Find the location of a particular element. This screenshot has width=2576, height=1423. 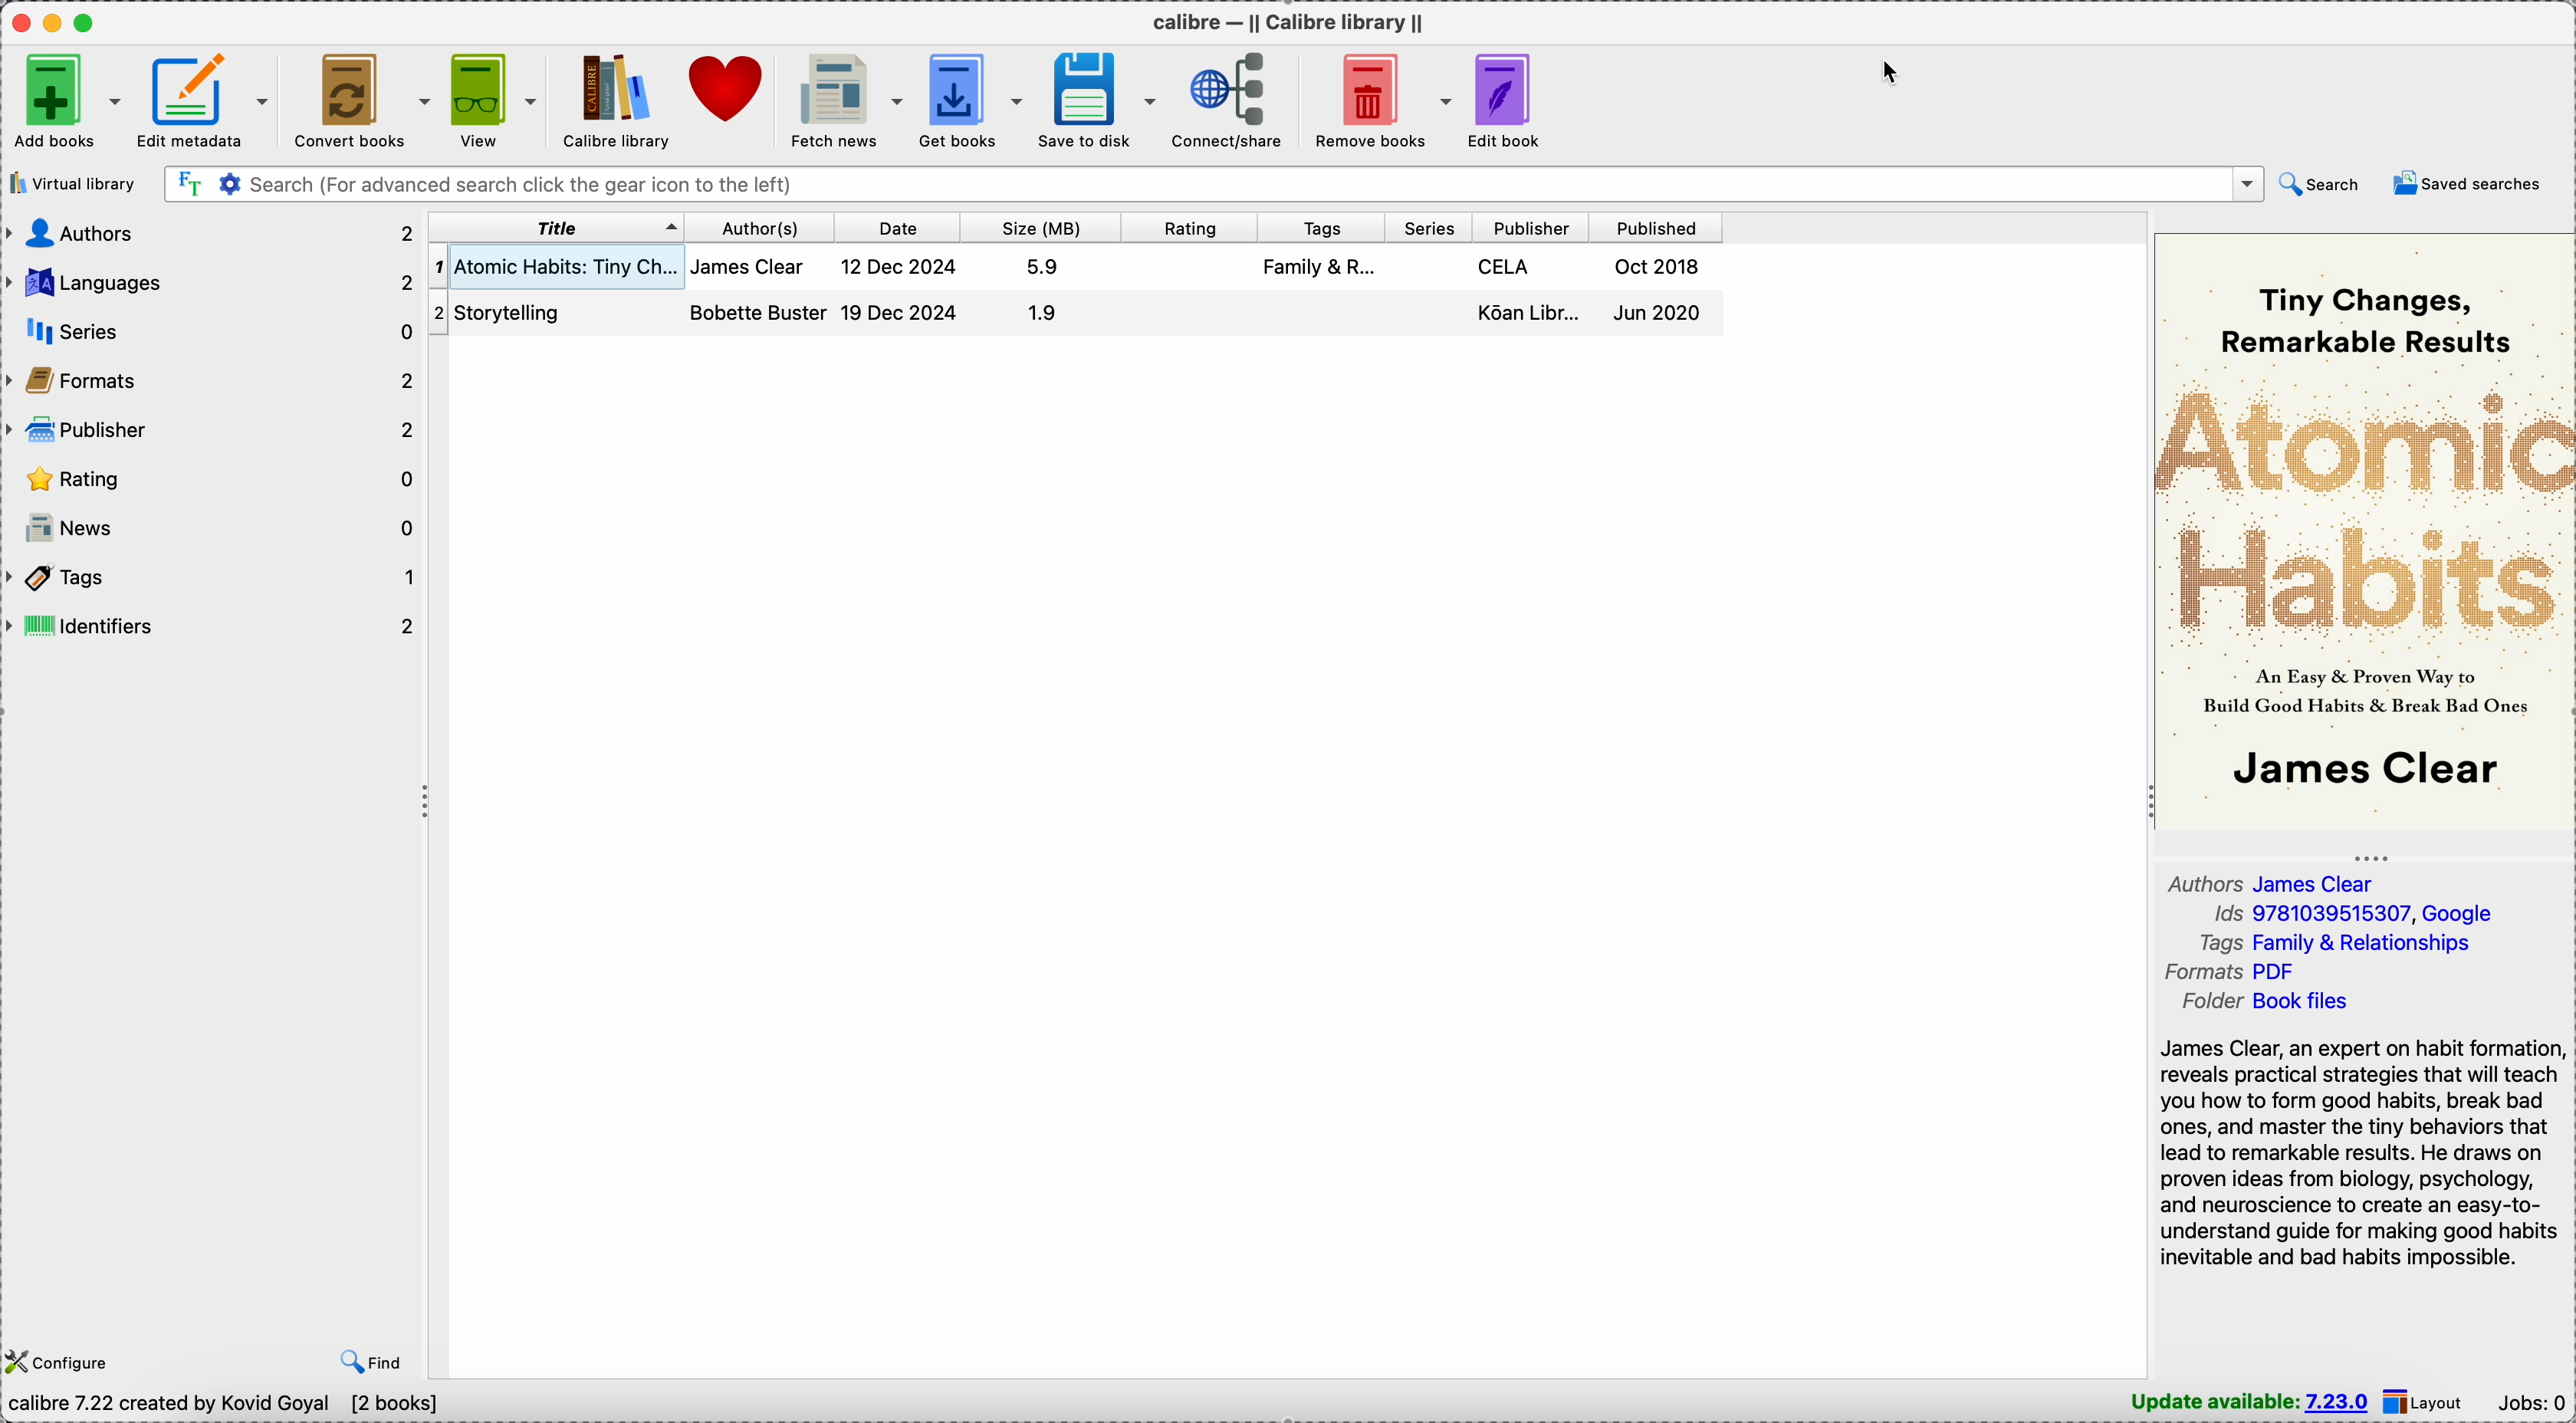

series is located at coordinates (1421, 228).